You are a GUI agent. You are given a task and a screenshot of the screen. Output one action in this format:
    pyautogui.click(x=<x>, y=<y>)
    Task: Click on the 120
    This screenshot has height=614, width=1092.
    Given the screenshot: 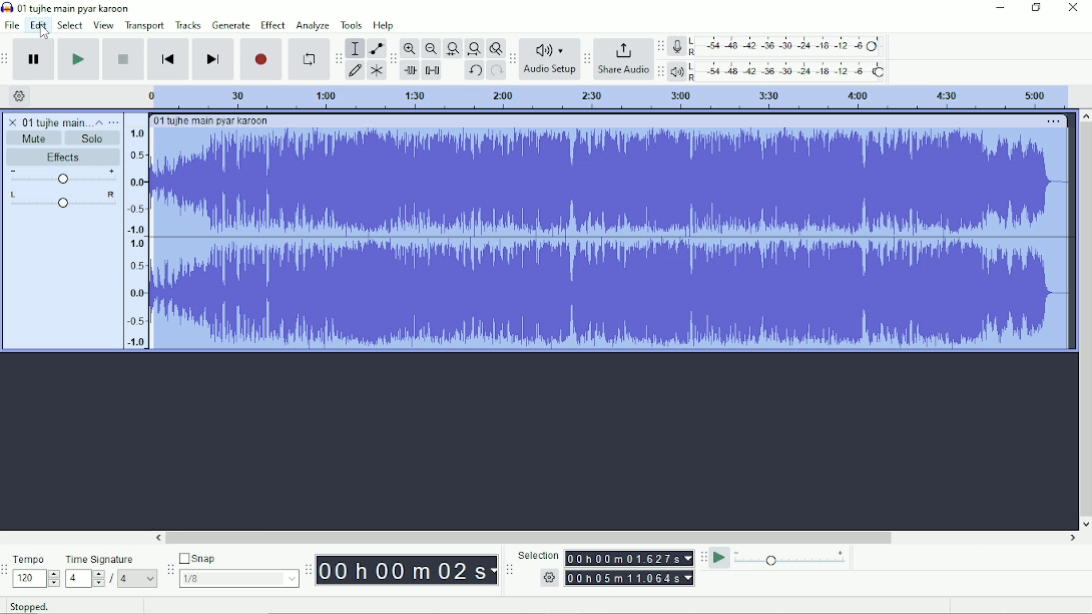 What is the action you would take?
    pyautogui.click(x=36, y=579)
    